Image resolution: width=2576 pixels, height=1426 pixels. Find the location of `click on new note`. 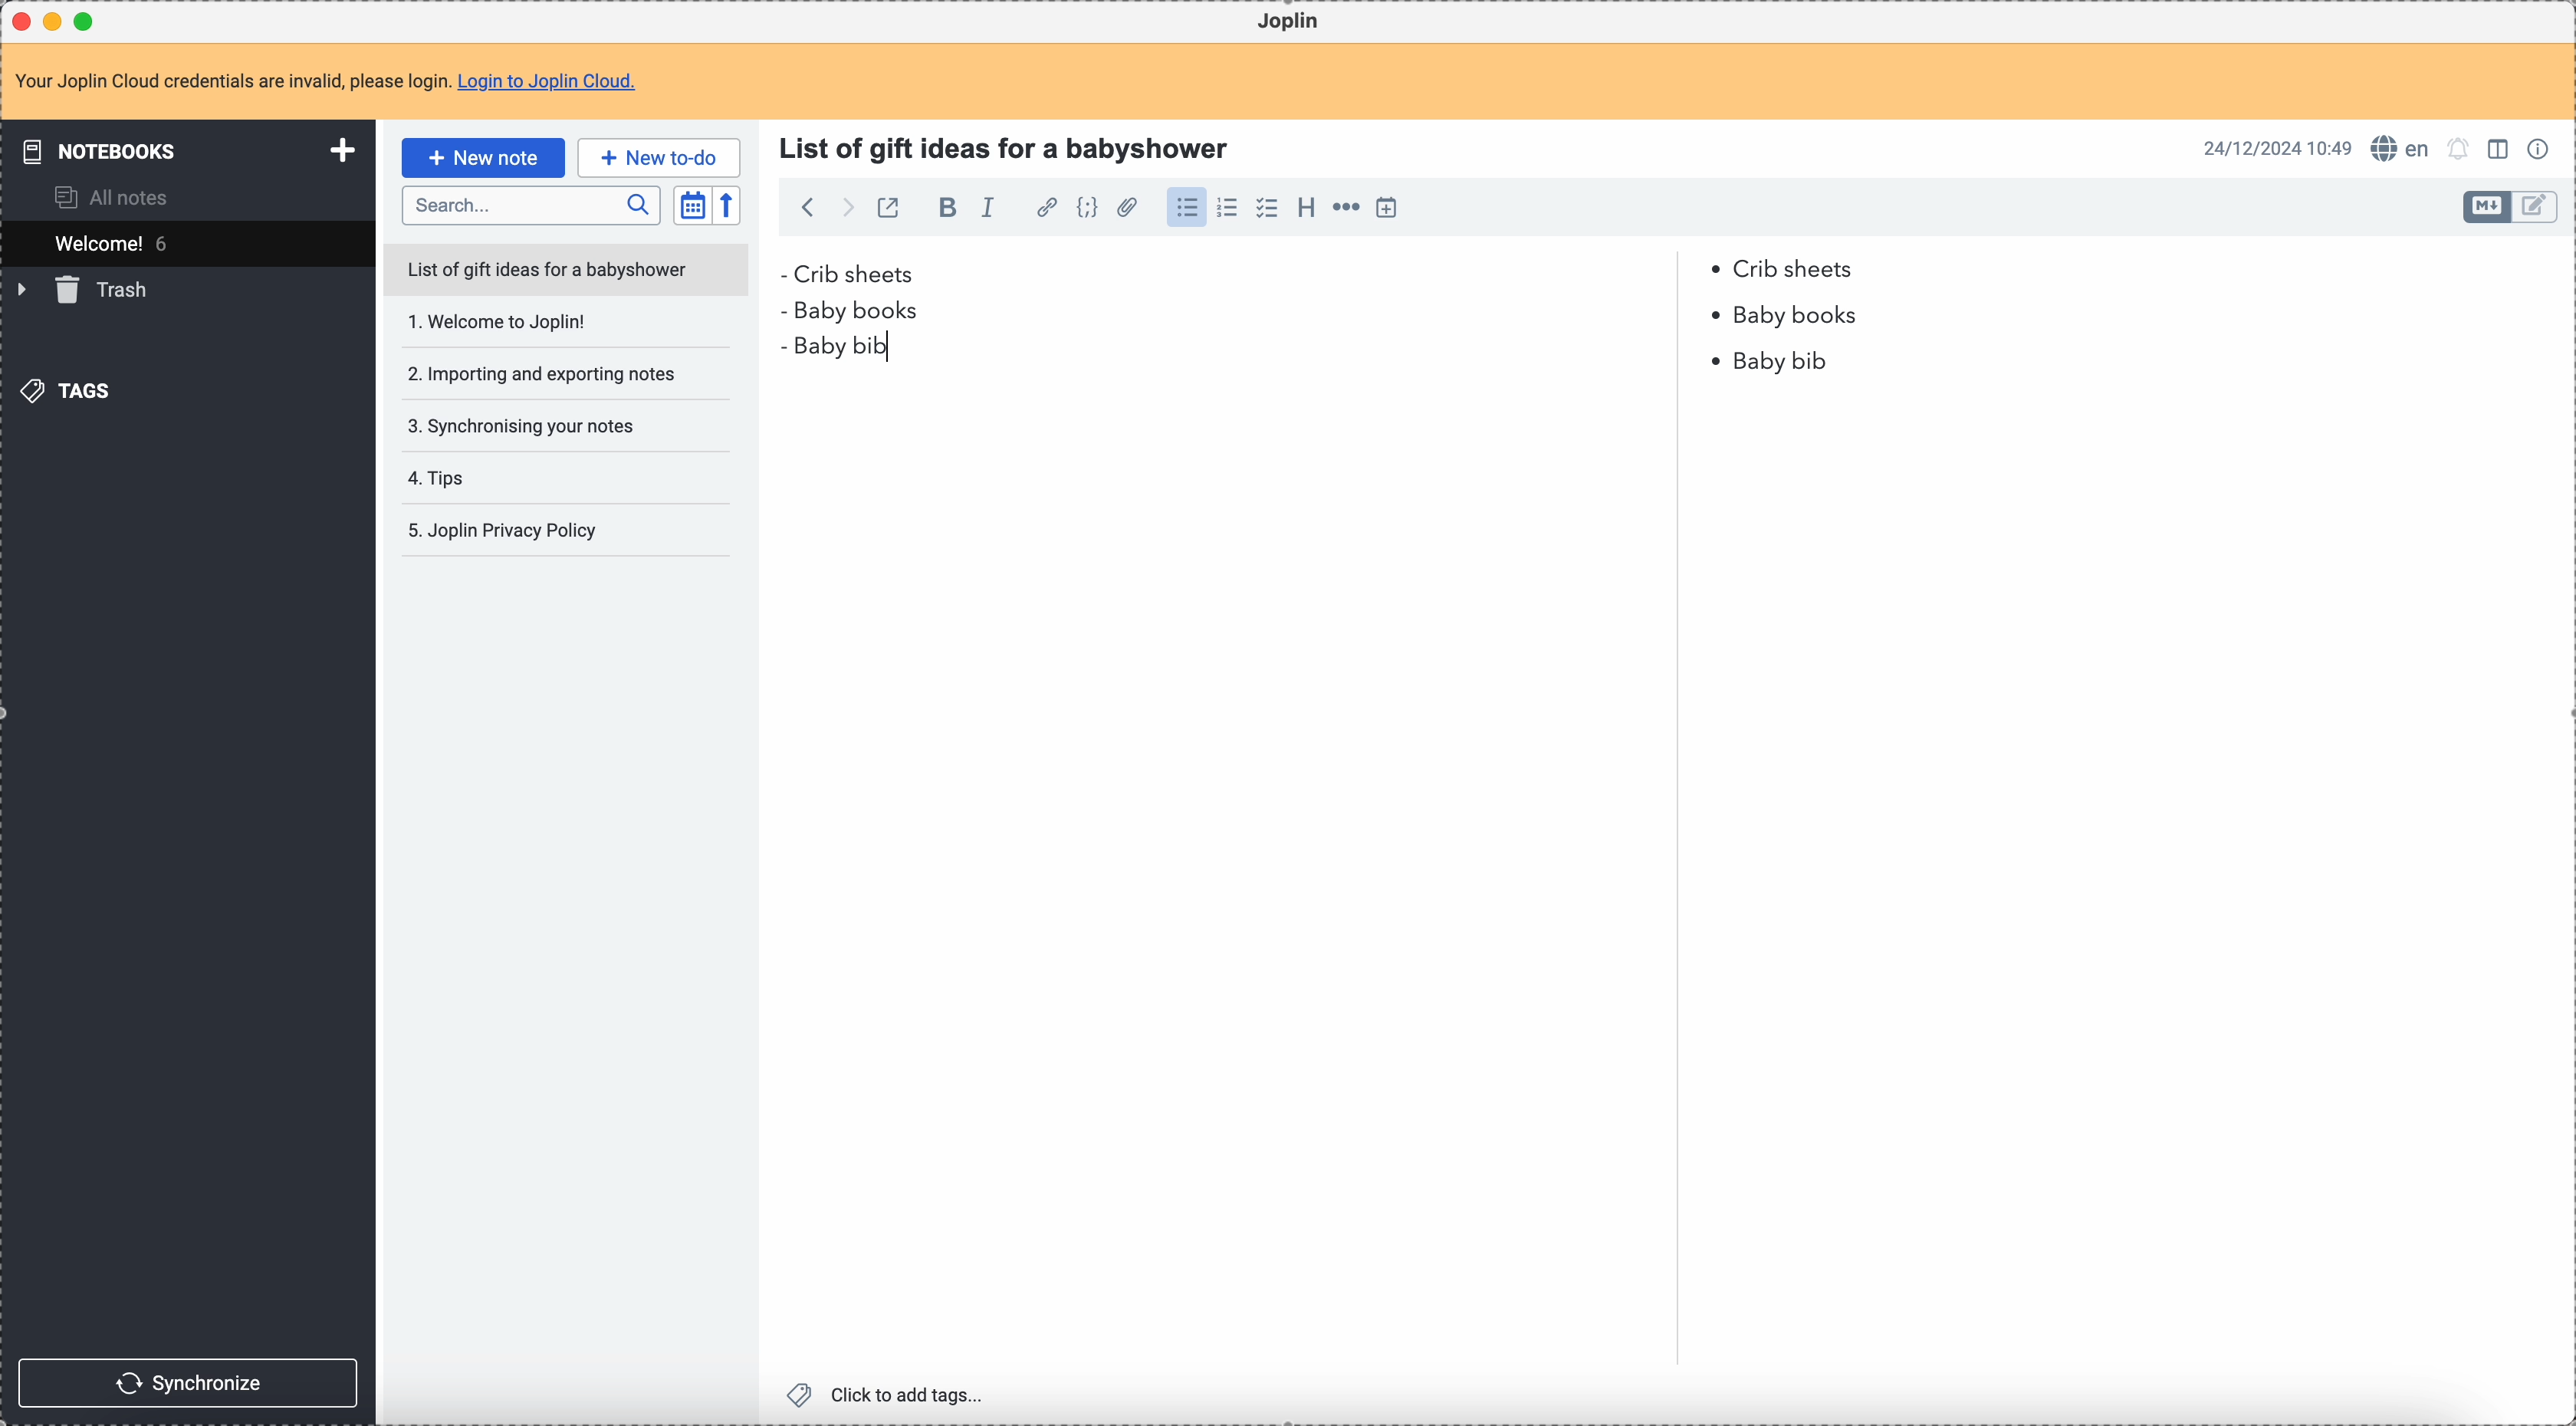

click on new note is located at coordinates (482, 158).